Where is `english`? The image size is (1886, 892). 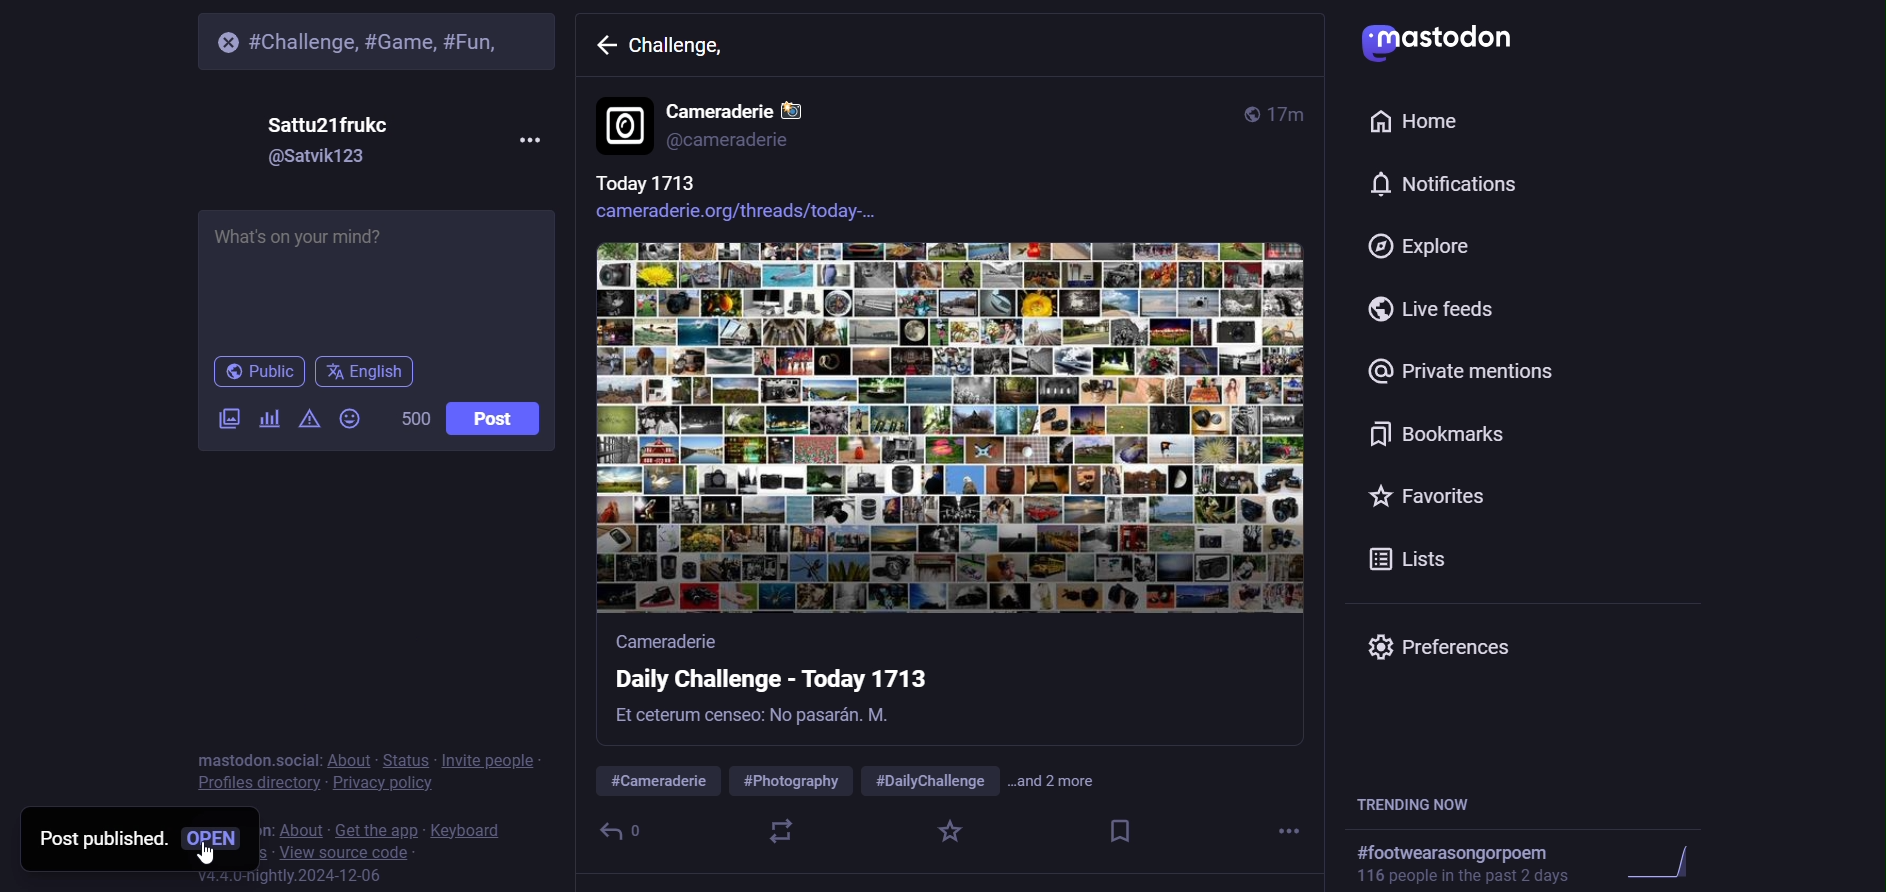 english is located at coordinates (366, 375).